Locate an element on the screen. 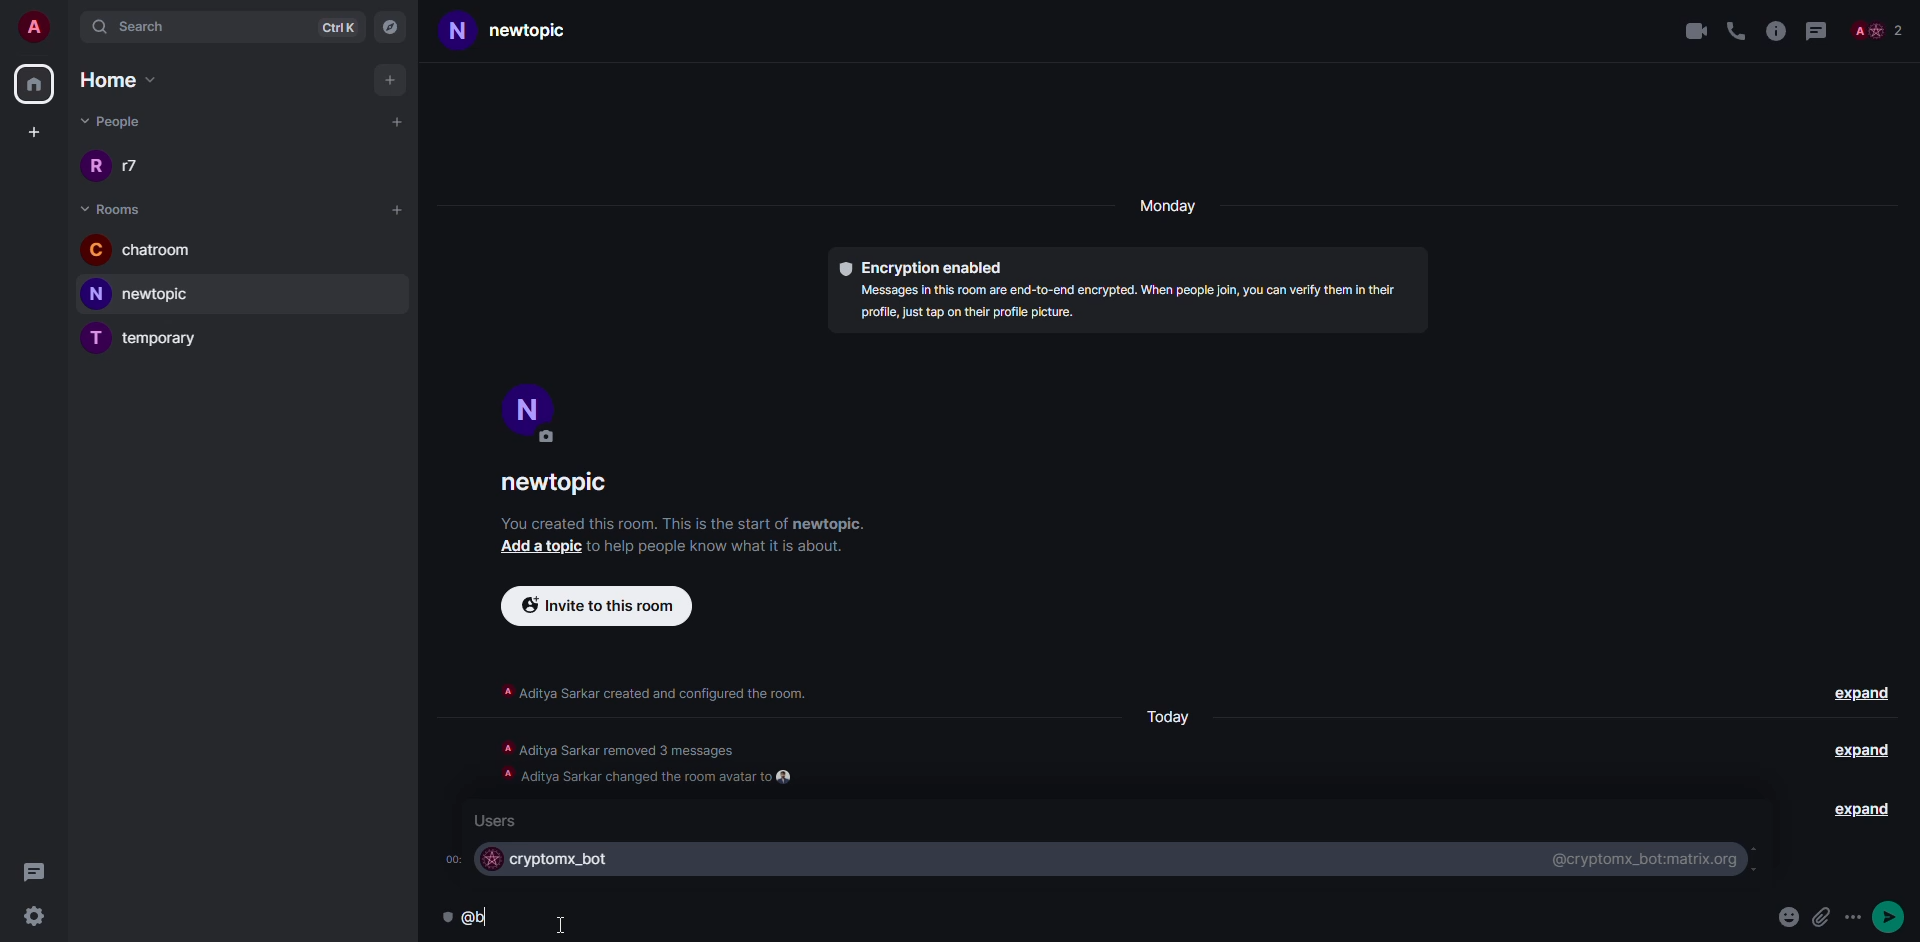  room is located at coordinates (116, 209).